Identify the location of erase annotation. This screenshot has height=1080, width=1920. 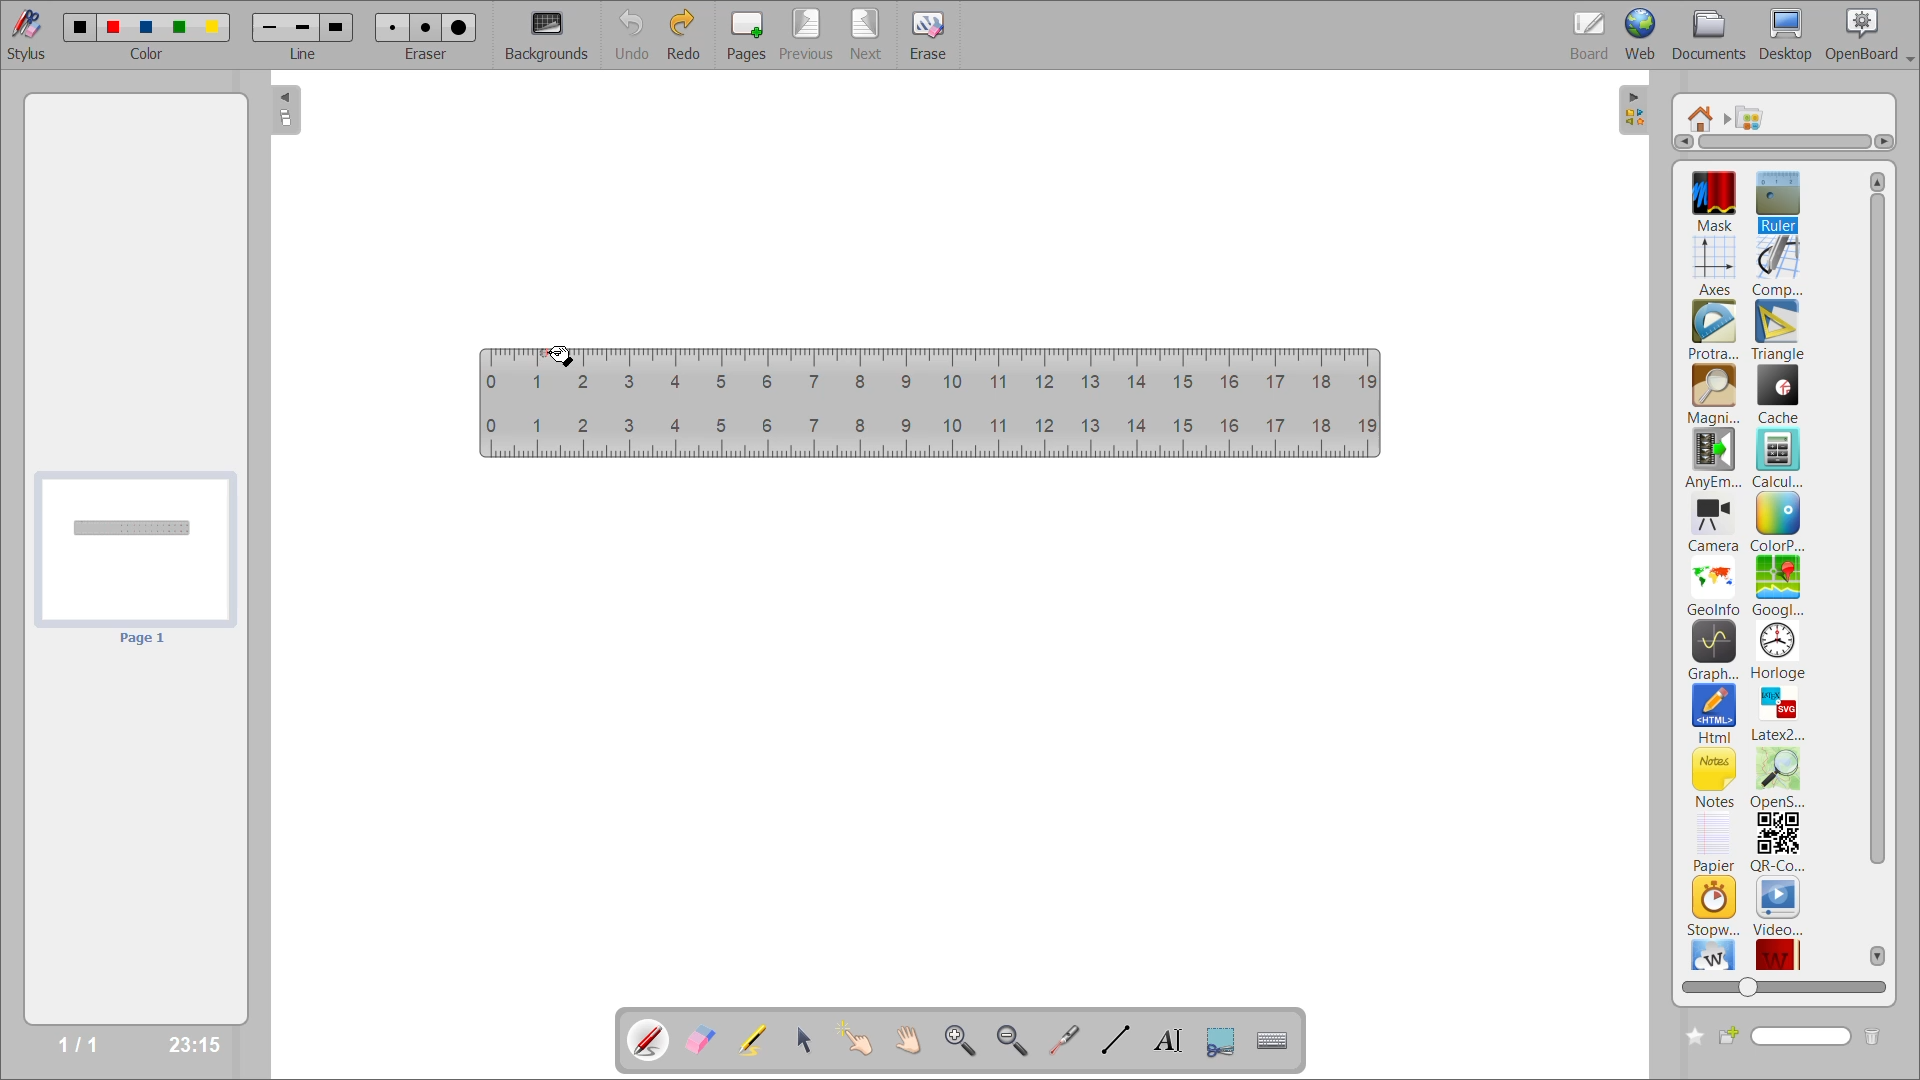
(703, 1040).